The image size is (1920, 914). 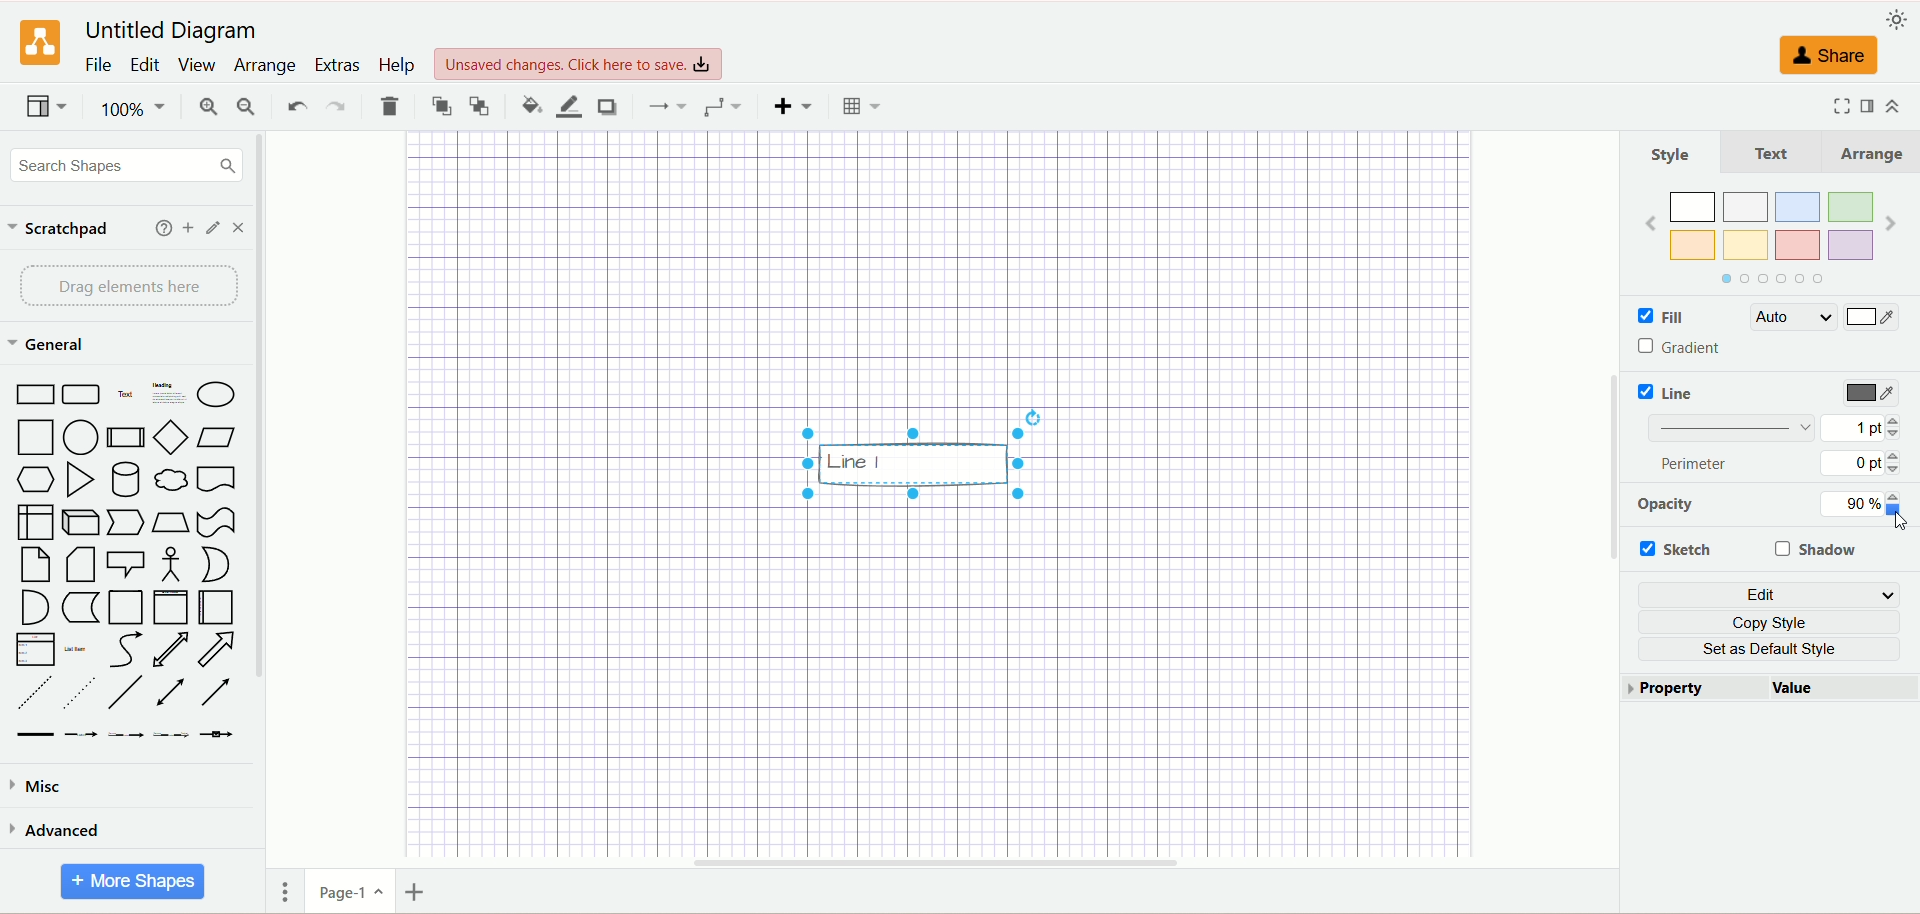 I want to click on , so click(x=913, y=456).